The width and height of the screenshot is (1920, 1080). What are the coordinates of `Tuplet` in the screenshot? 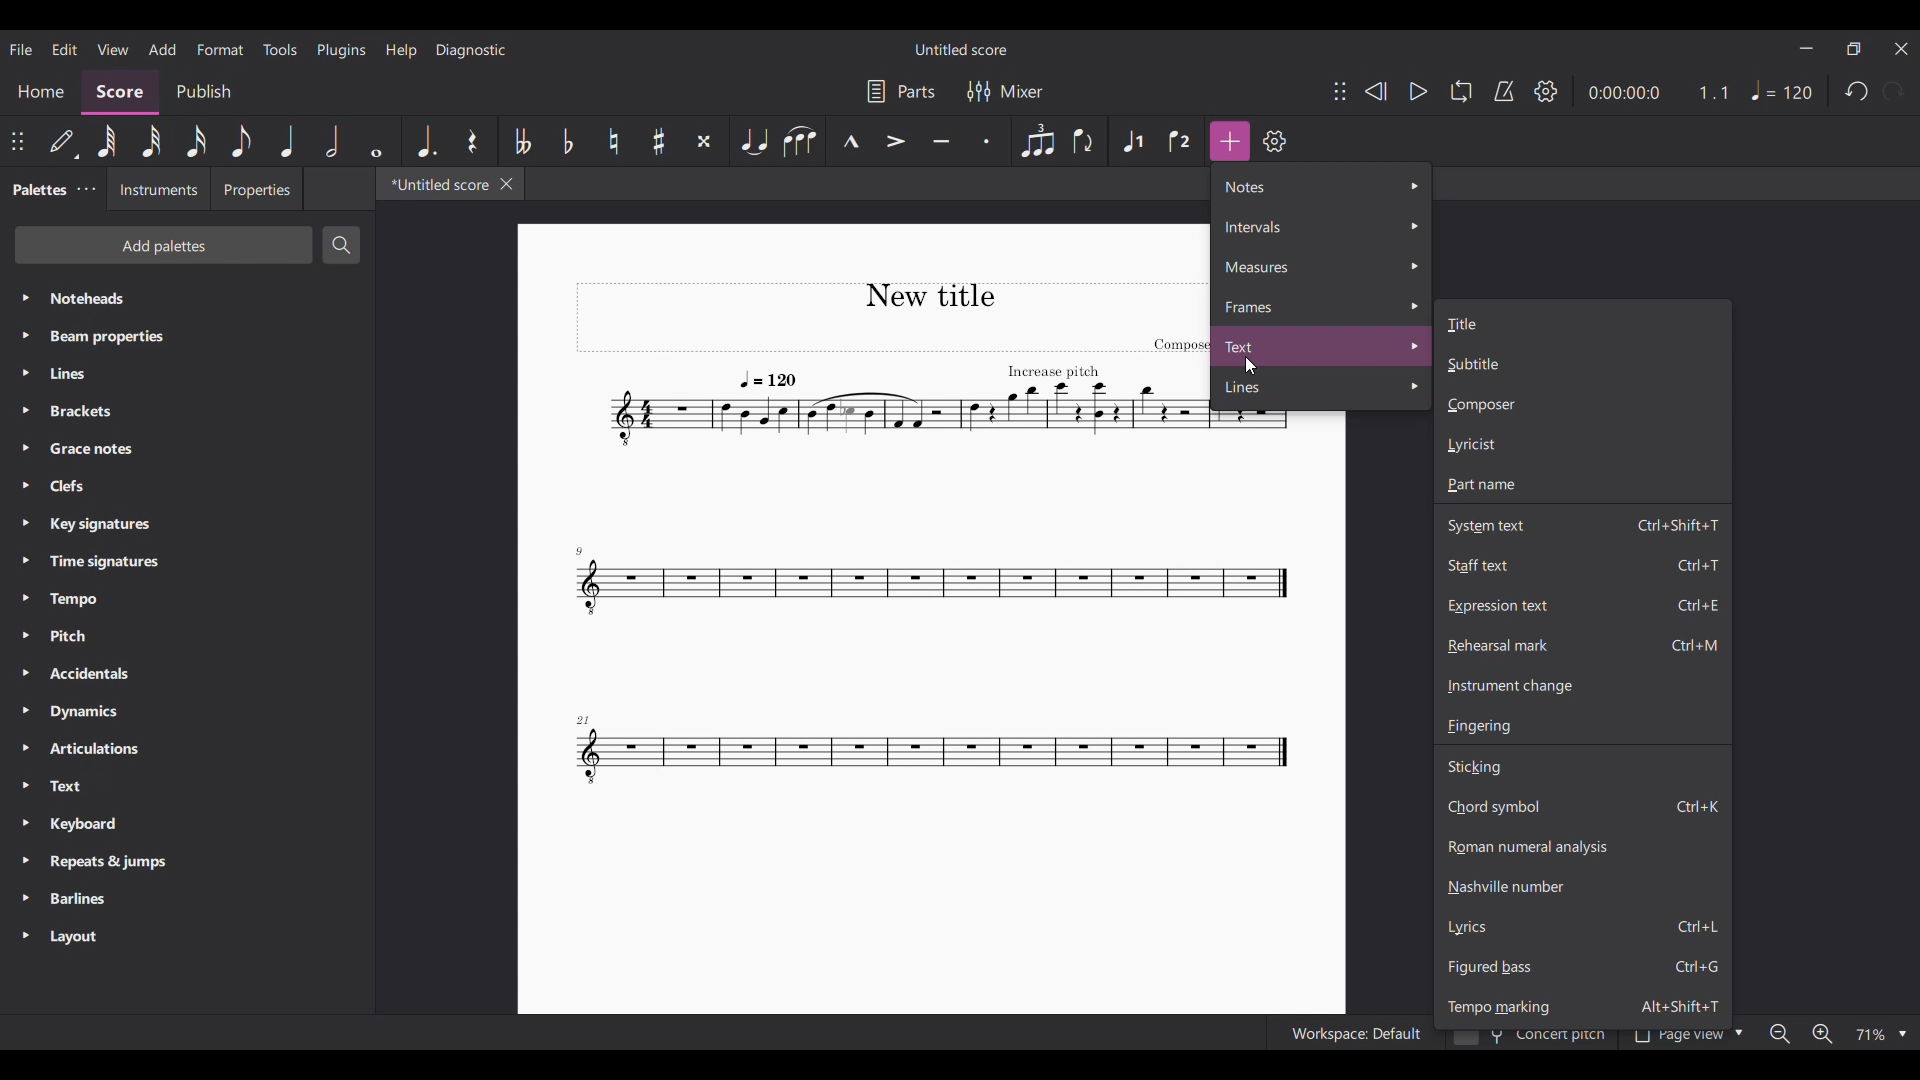 It's located at (1037, 141).